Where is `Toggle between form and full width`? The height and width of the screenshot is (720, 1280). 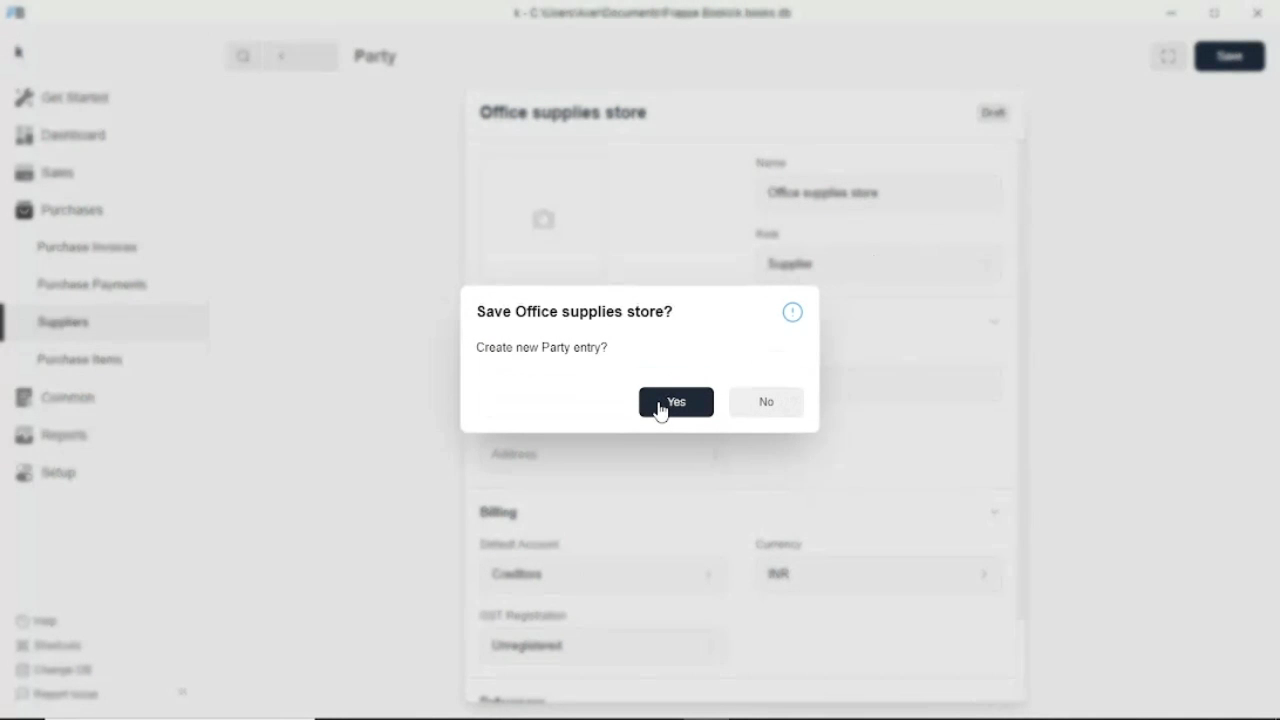
Toggle between form and full width is located at coordinates (1214, 13).